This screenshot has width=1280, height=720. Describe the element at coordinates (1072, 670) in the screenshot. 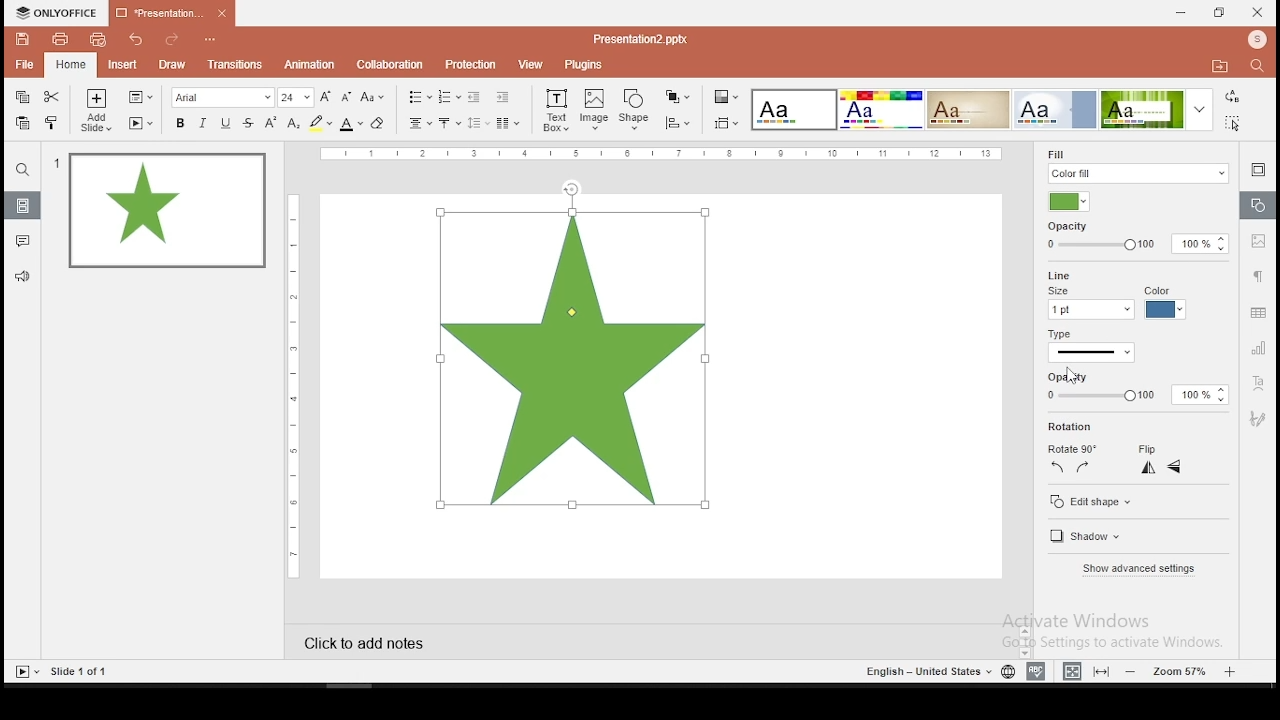

I see `fit to width` at that location.